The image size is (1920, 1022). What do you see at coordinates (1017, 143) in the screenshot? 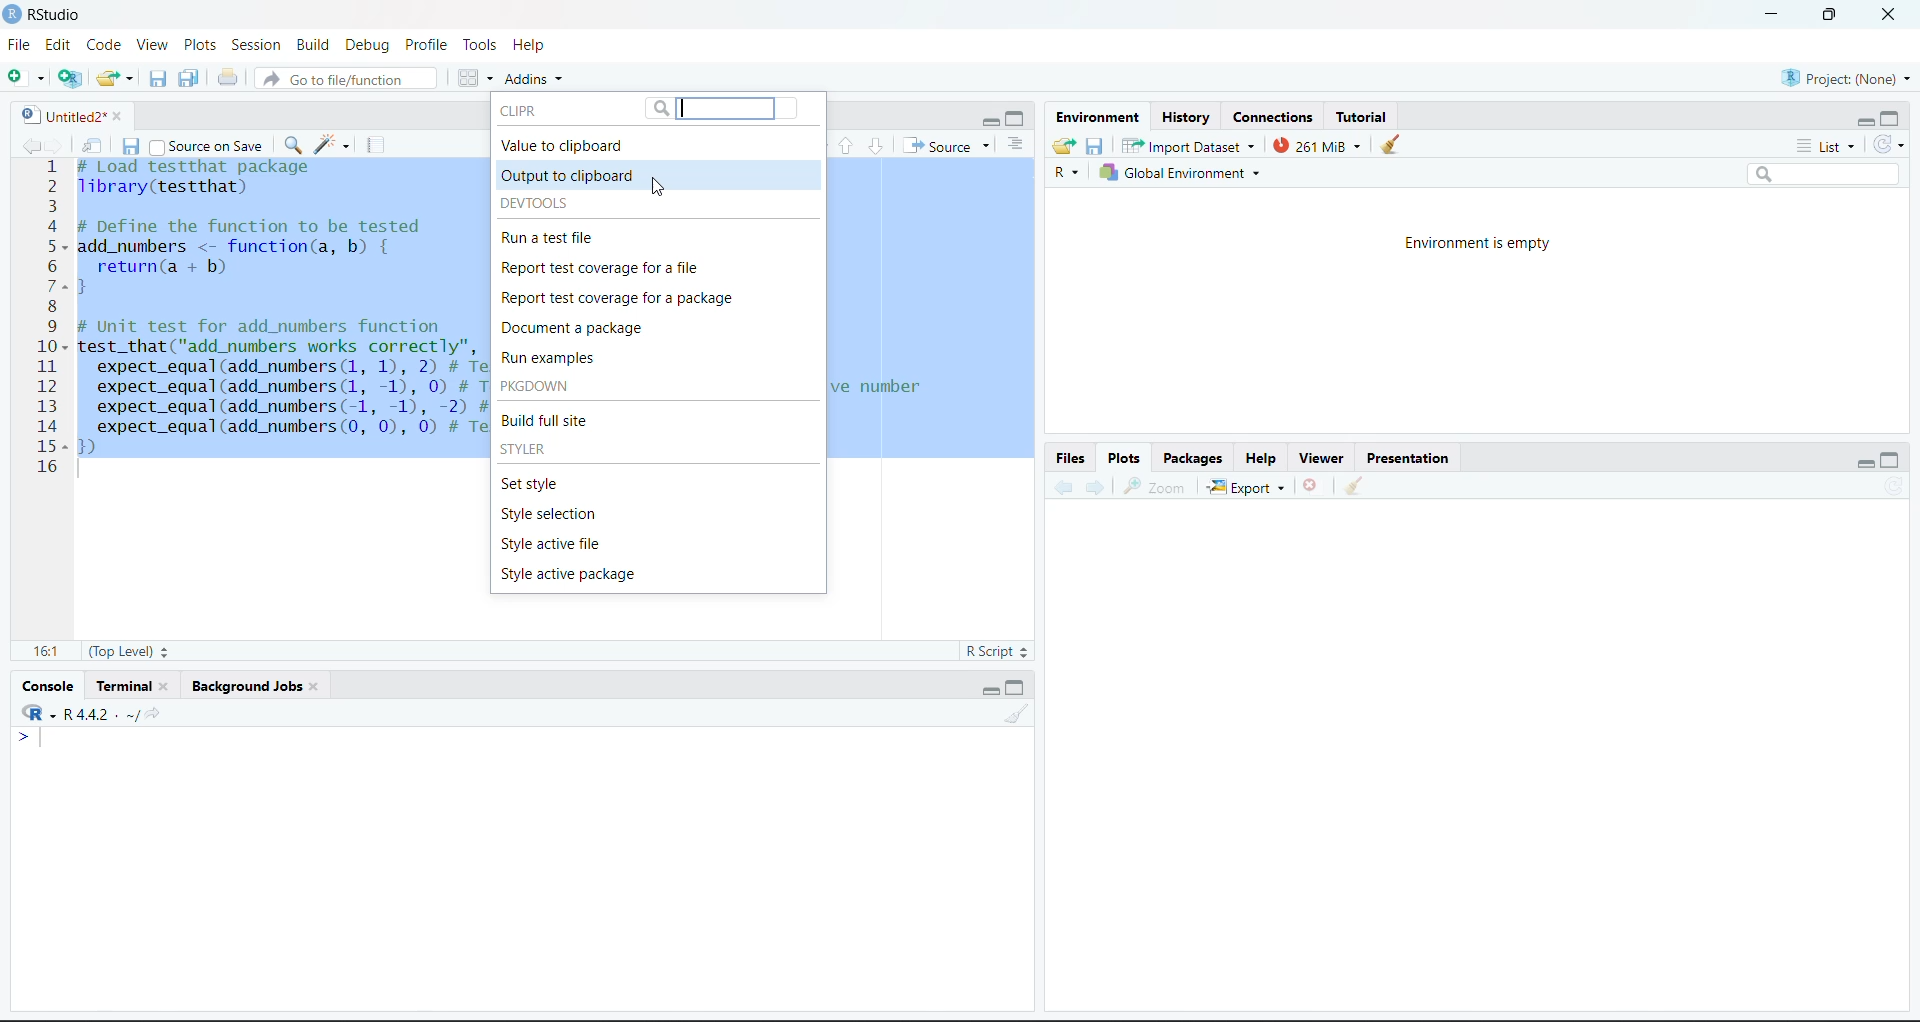
I see `Show document outline` at bounding box center [1017, 143].